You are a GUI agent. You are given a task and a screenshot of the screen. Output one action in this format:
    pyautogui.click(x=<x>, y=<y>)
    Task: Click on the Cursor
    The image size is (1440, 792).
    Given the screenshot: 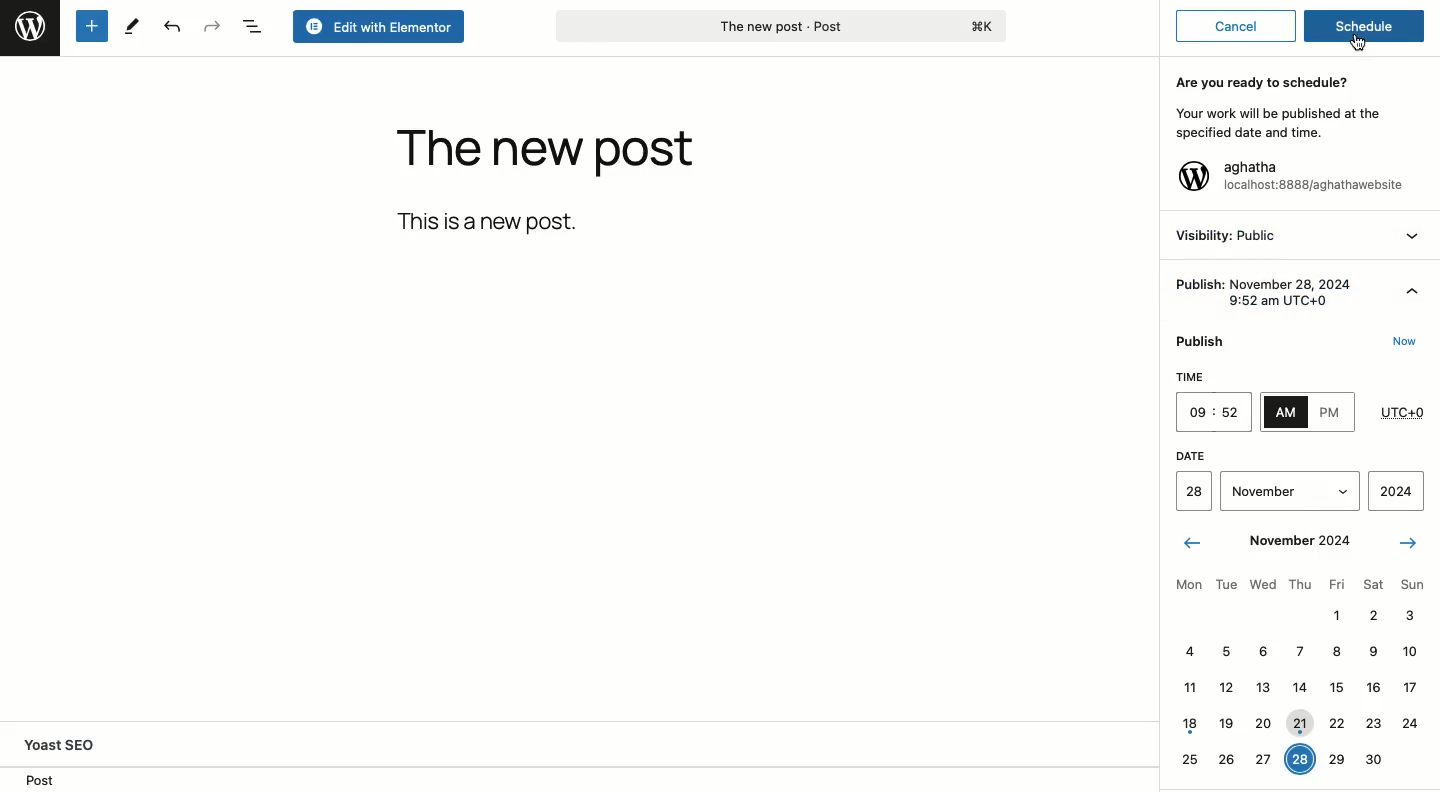 What is the action you would take?
    pyautogui.click(x=1359, y=44)
    